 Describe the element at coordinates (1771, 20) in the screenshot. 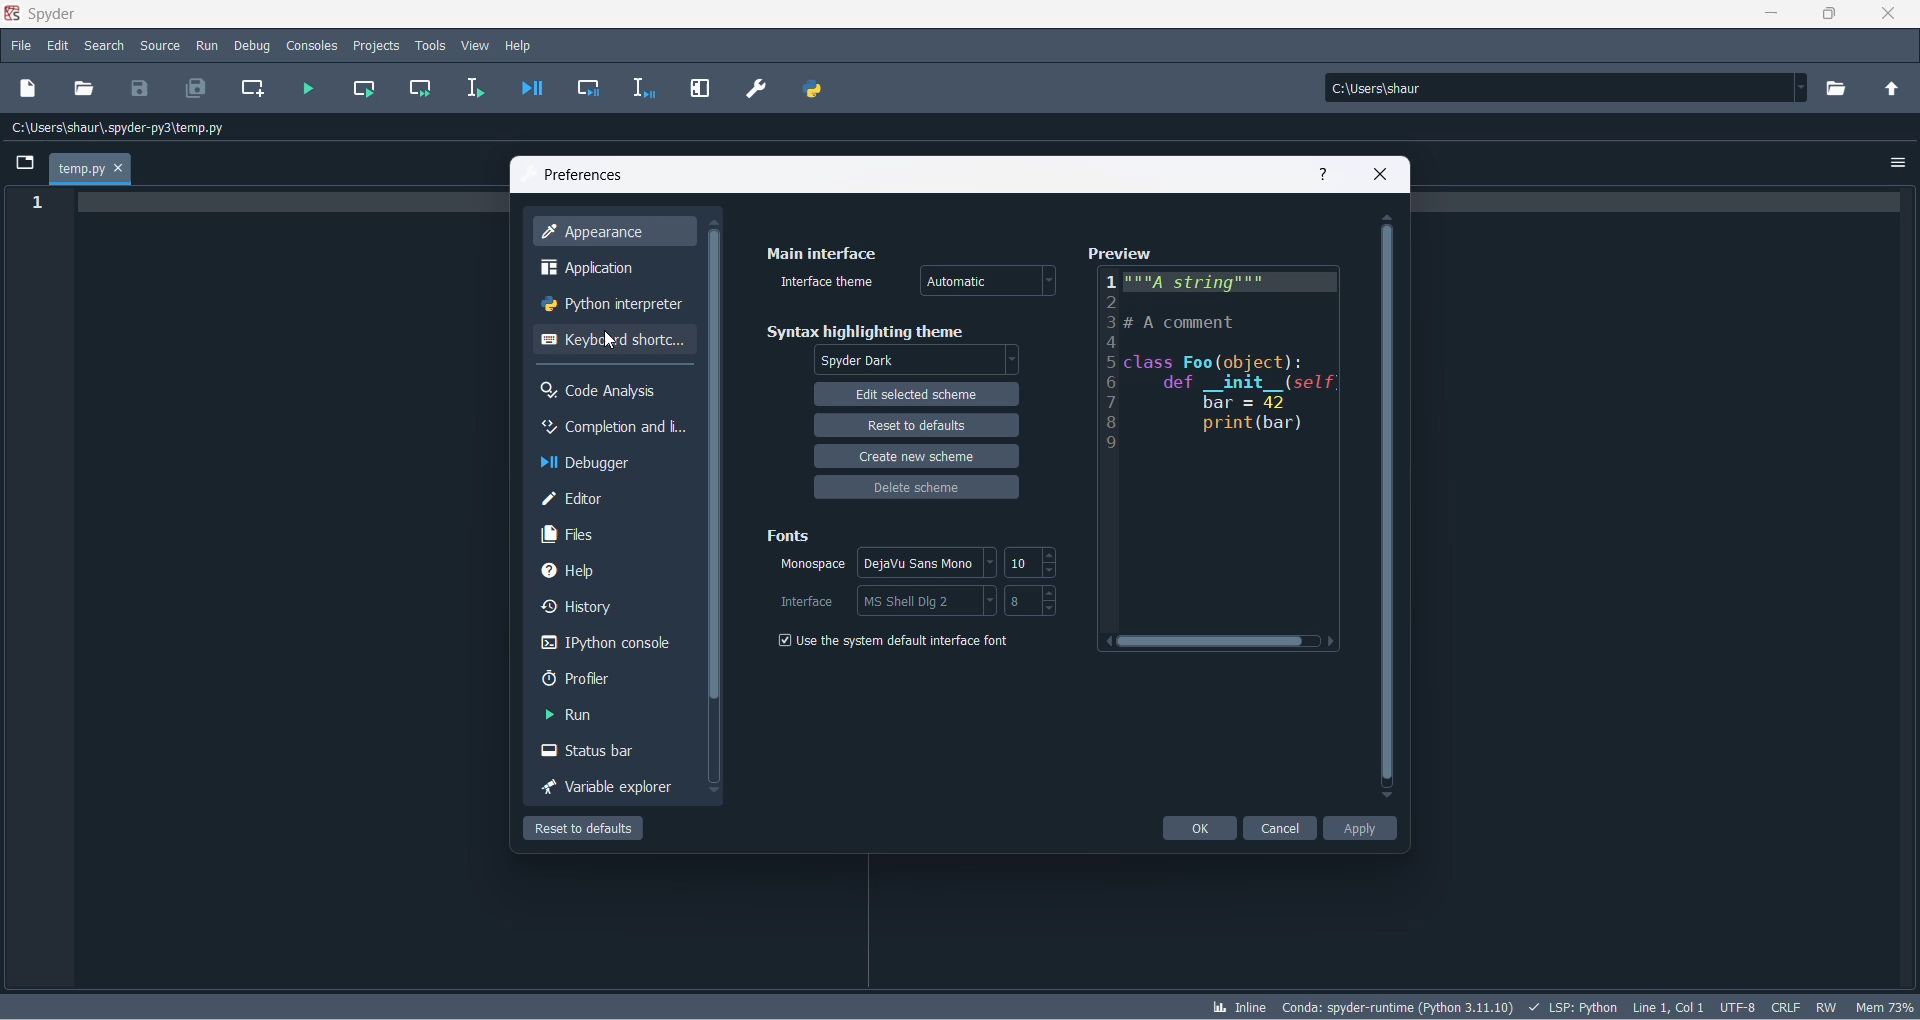

I see `minimize` at that location.